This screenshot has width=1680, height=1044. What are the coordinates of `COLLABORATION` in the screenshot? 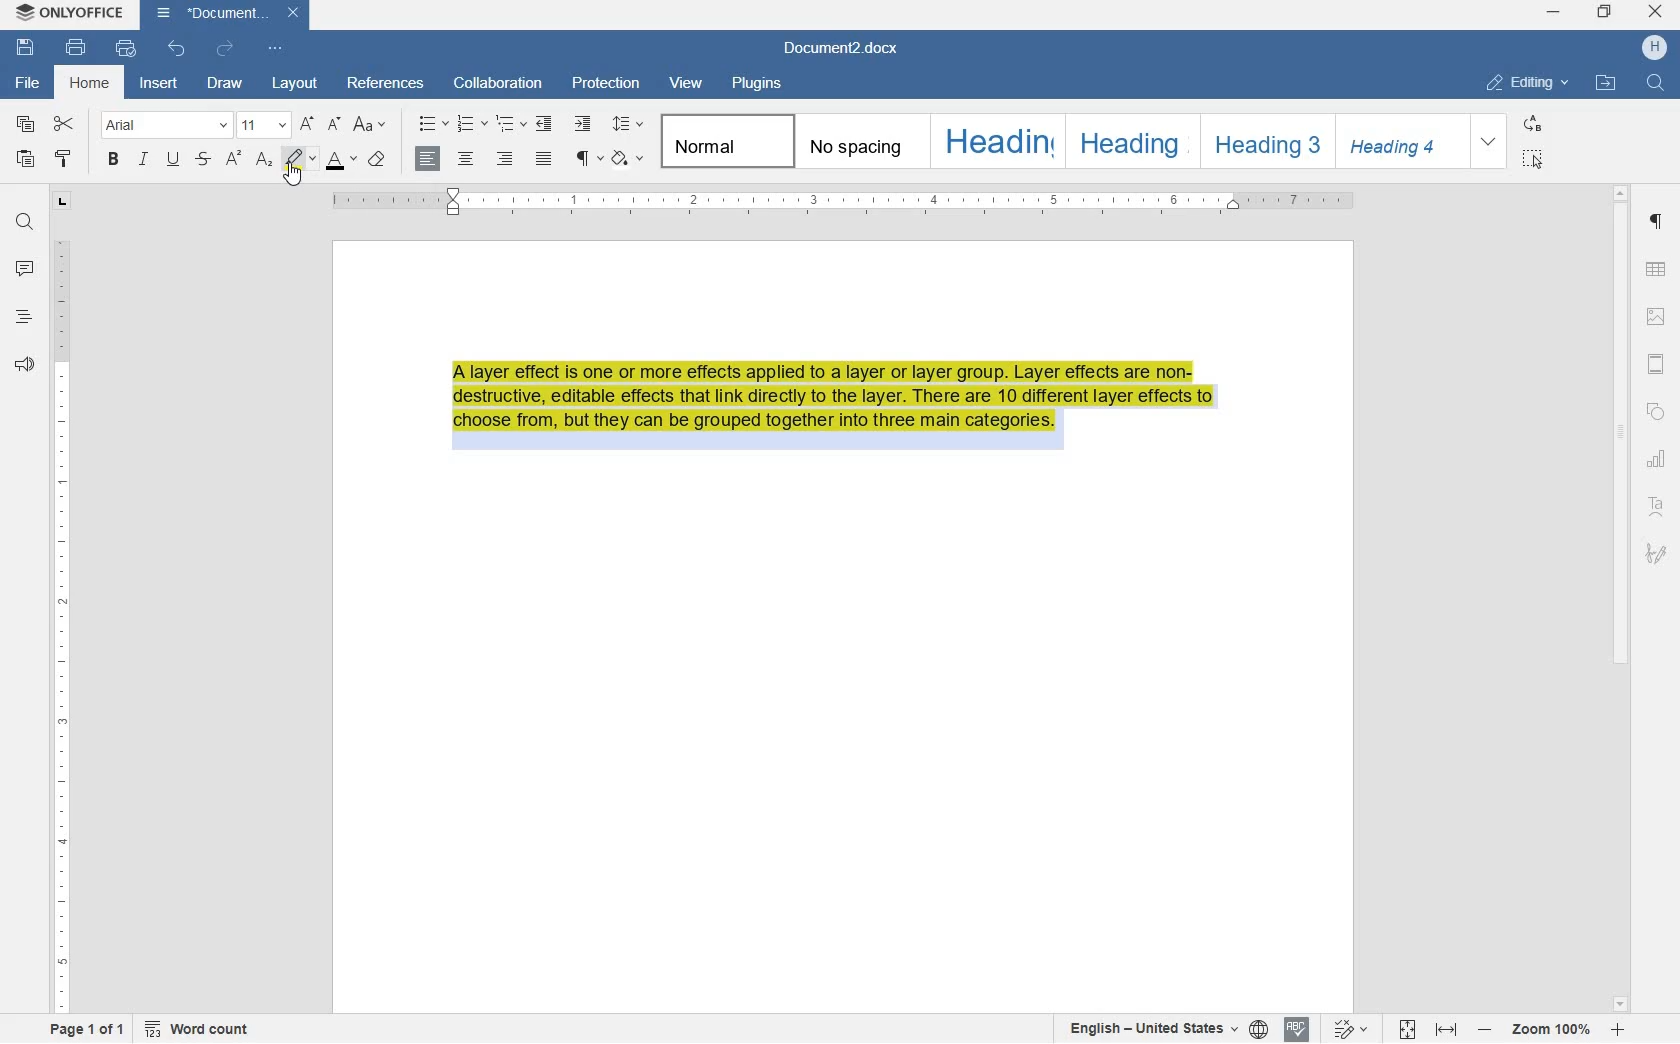 It's located at (497, 83).